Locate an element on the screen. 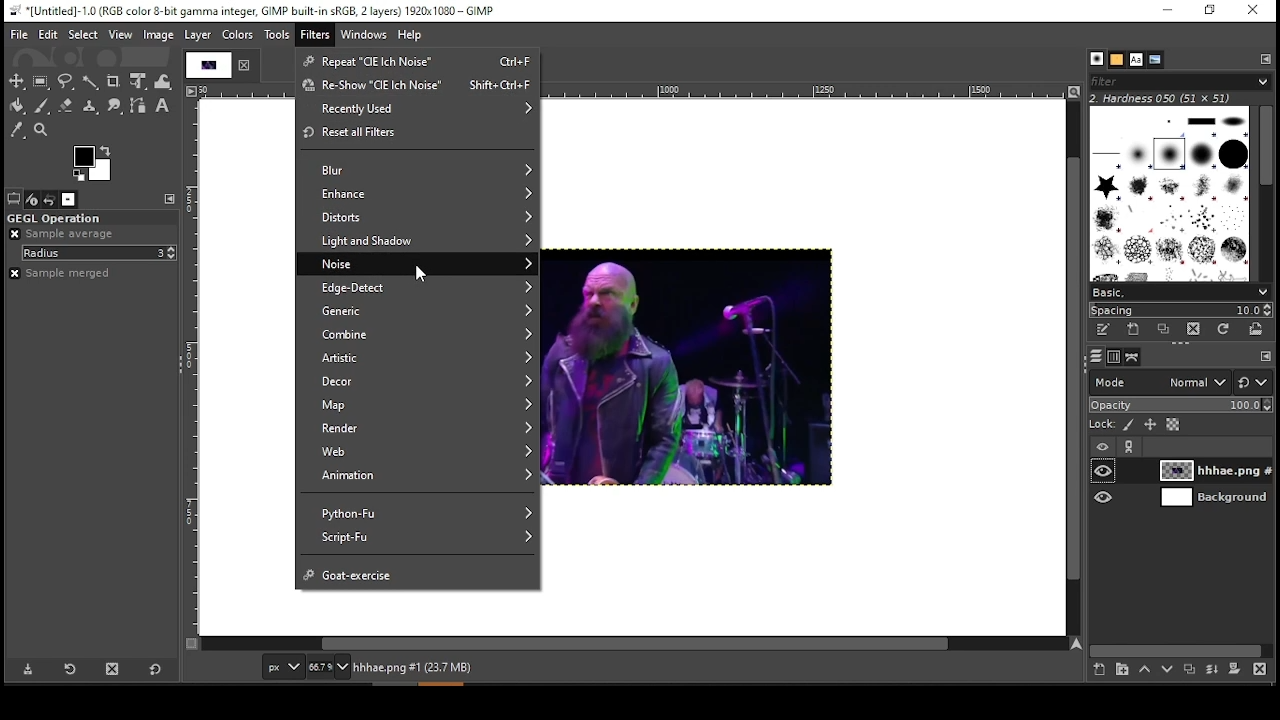 This screenshot has height=720, width=1280. delete layer is located at coordinates (1263, 670).